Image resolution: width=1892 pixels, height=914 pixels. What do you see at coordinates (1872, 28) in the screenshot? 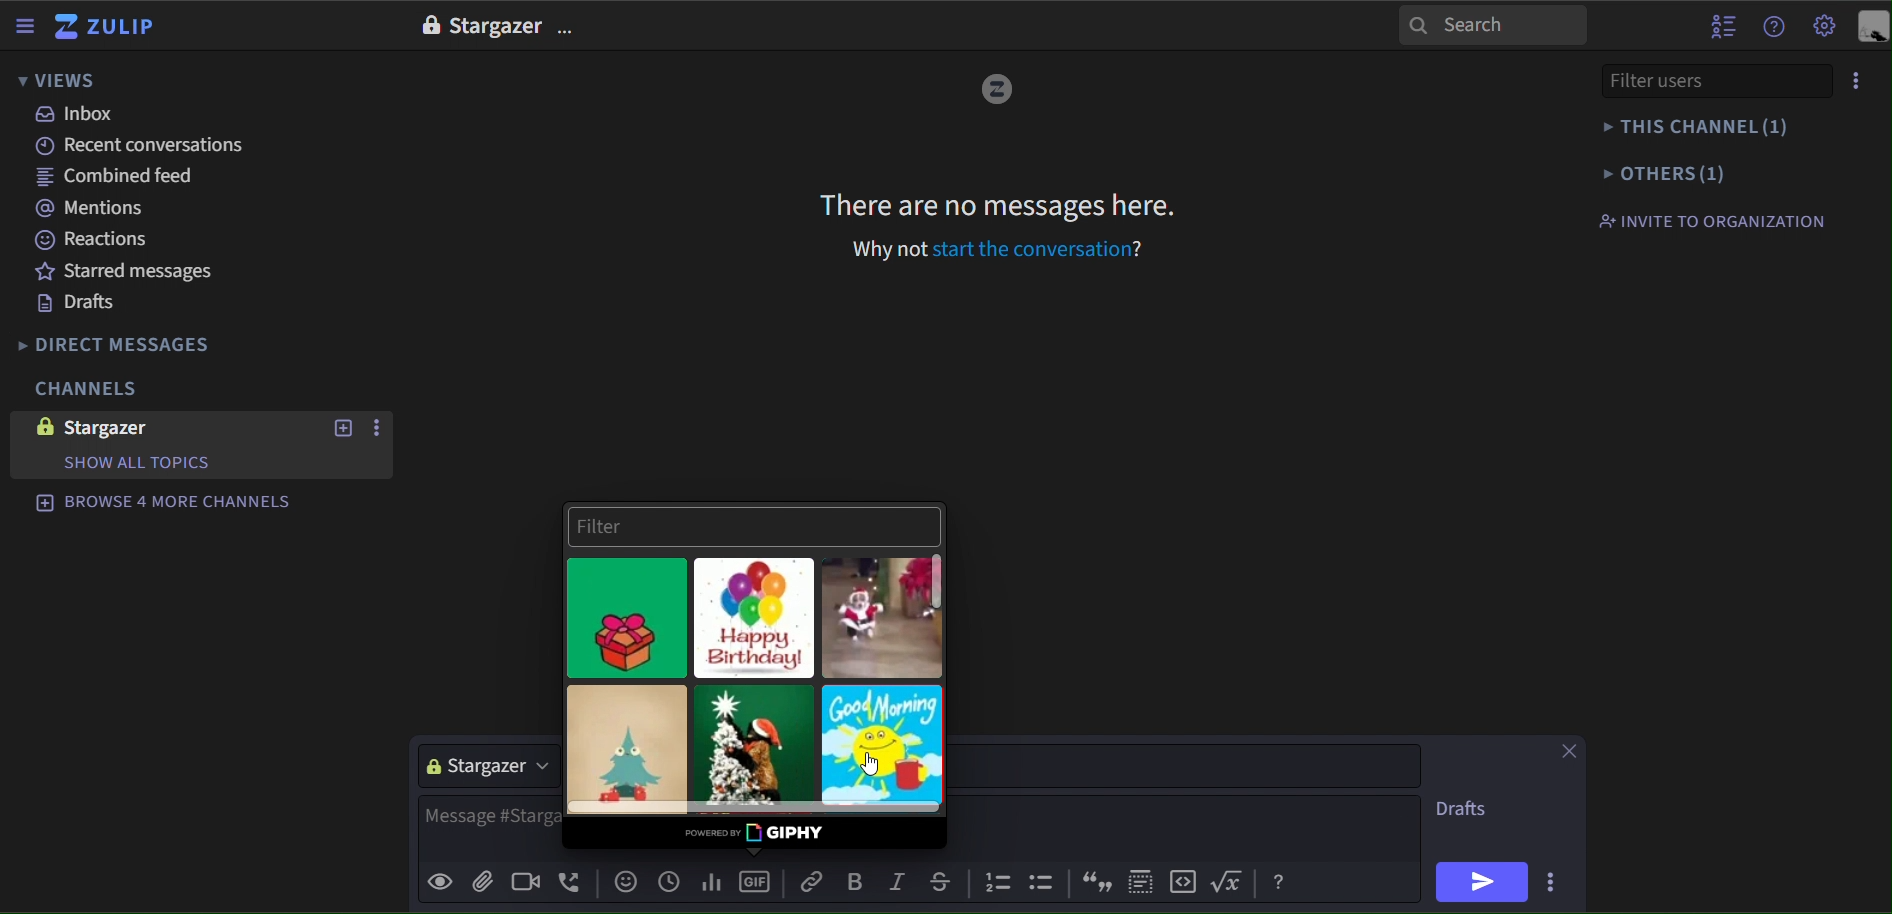
I see `personal menu` at bounding box center [1872, 28].